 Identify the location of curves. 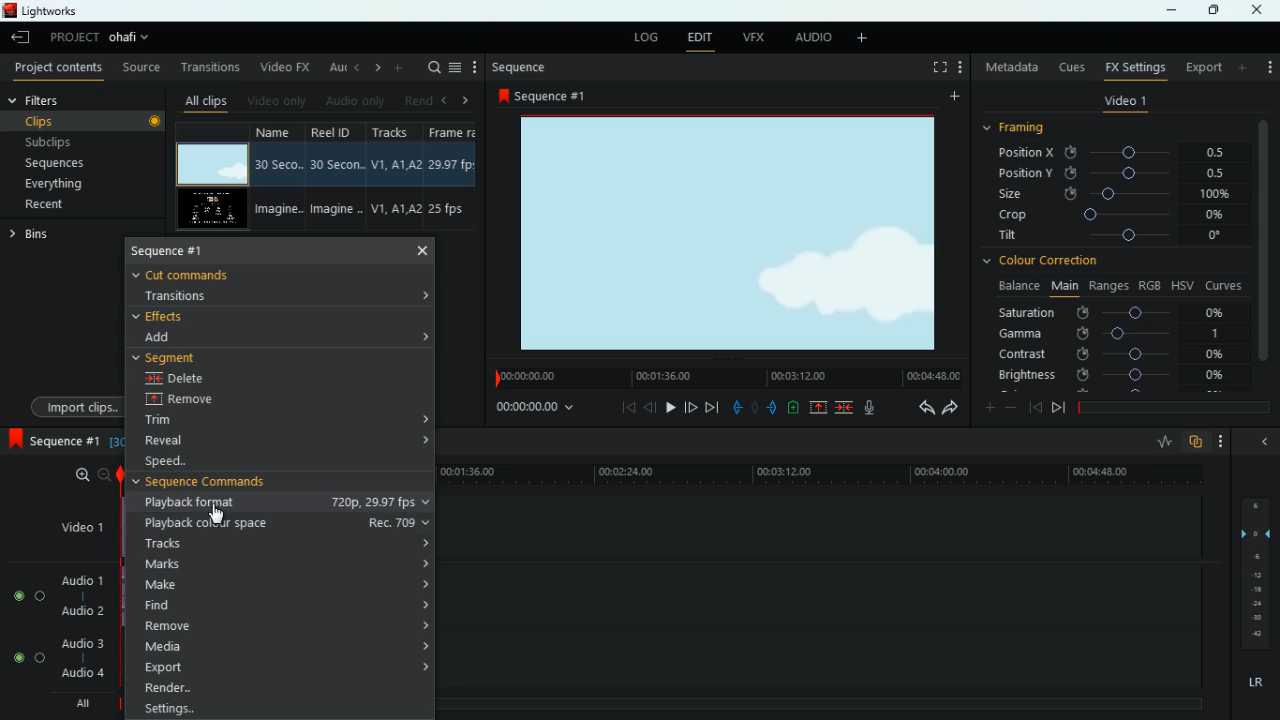
(1224, 287).